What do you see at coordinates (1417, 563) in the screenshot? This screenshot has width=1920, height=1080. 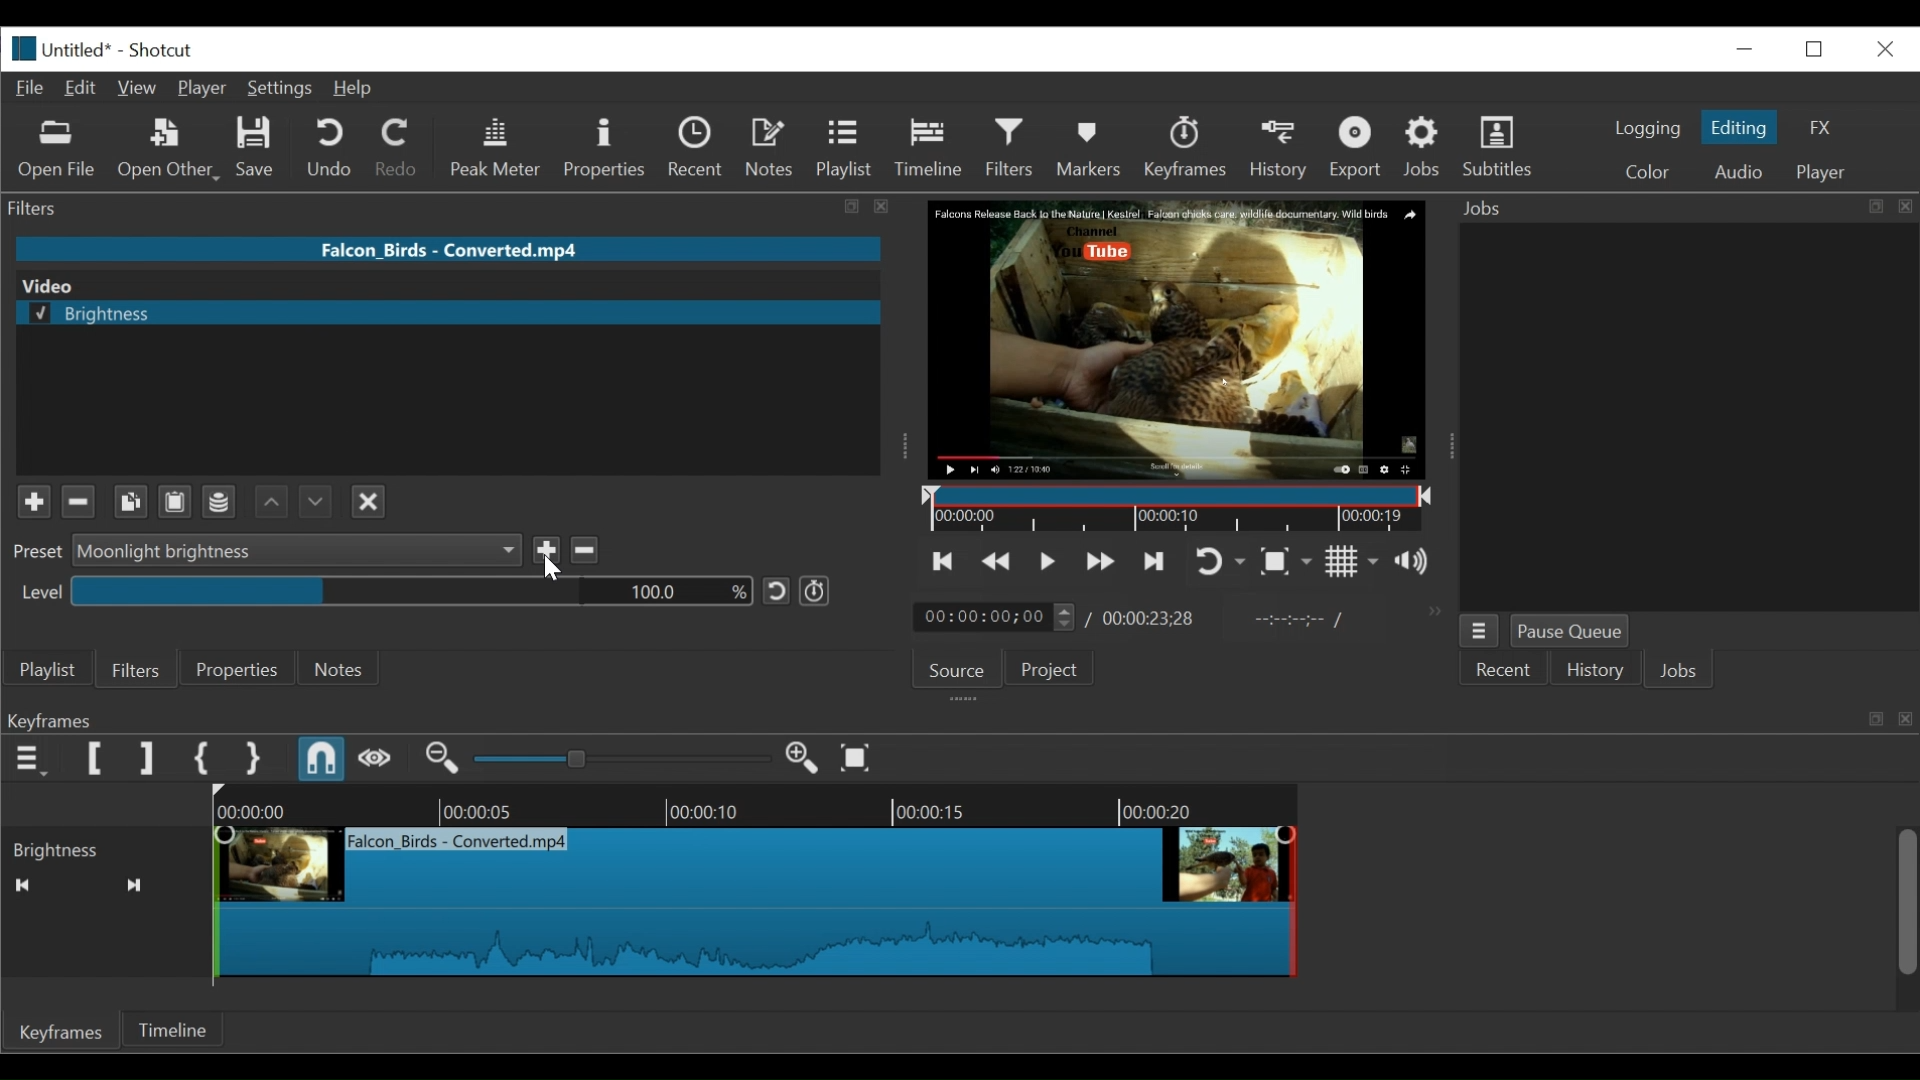 I see `Show the volume control` at bounding box center [1417, 563].